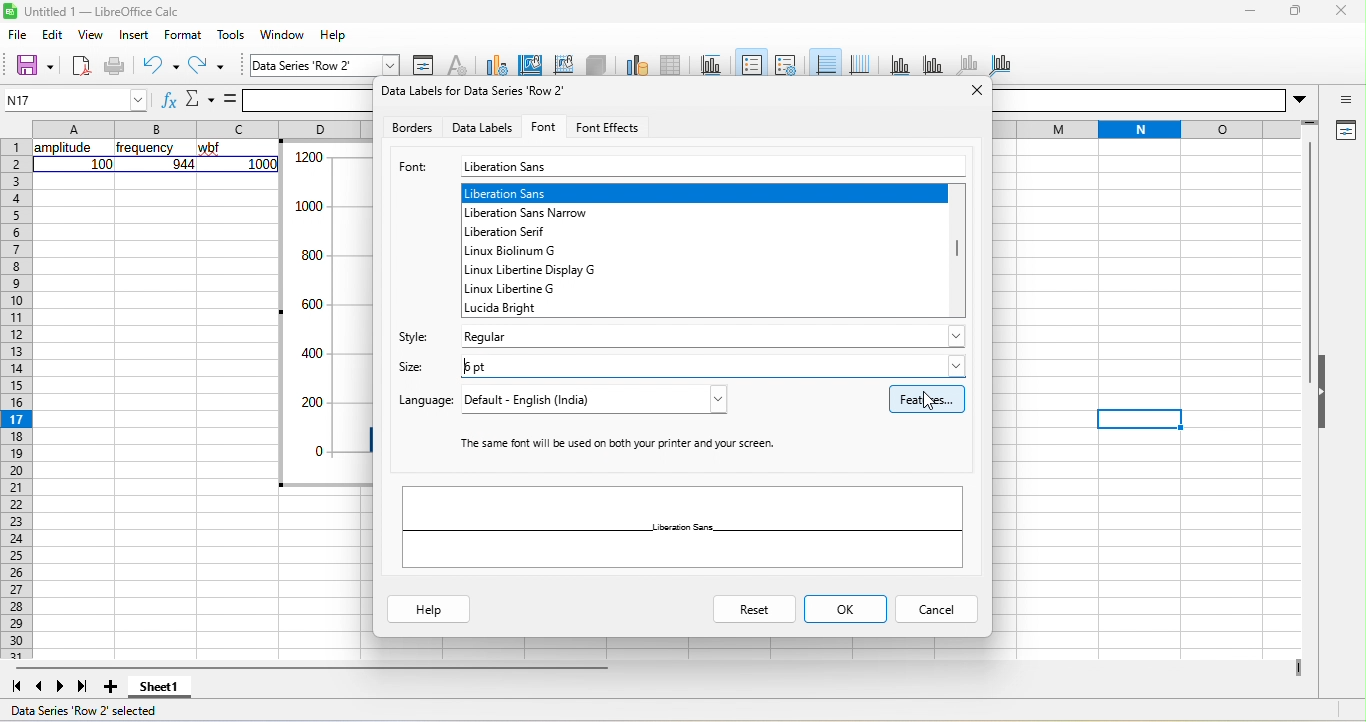  I want to click on 1000, so click(263, 164).